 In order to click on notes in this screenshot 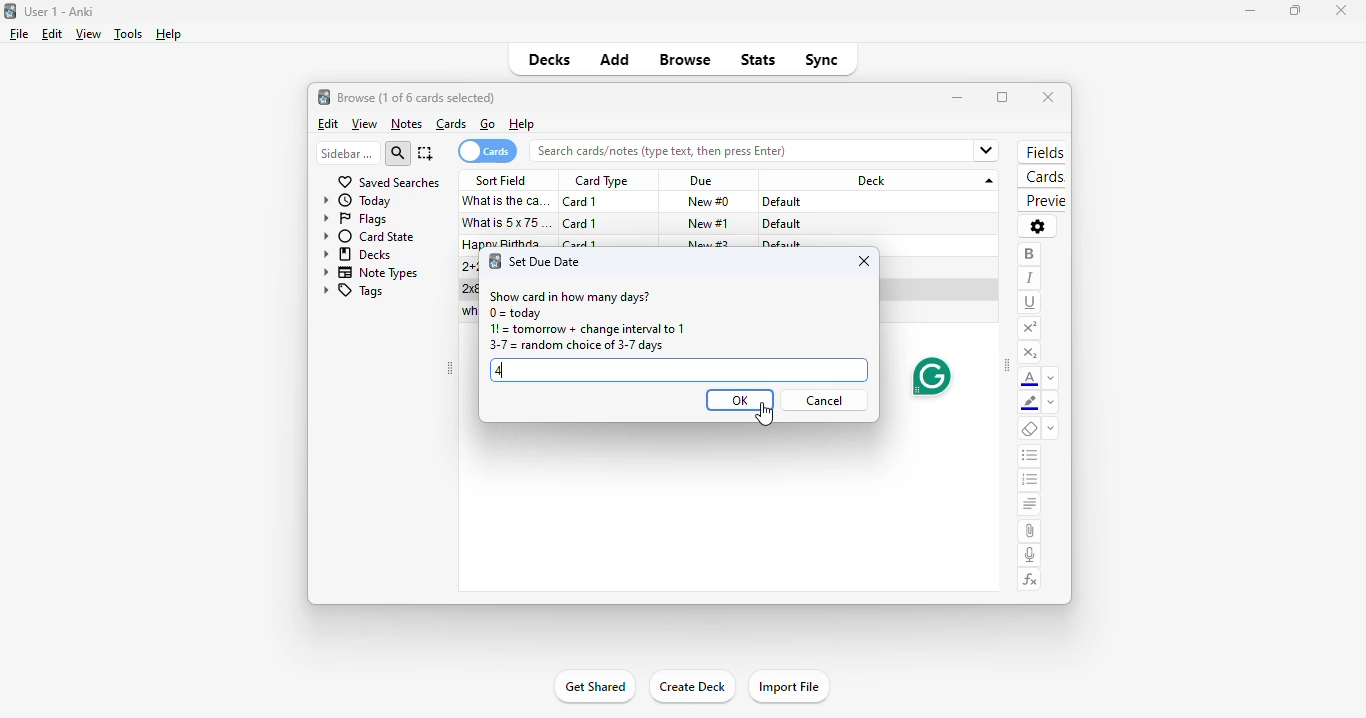, I will do `click(406, 124)`.